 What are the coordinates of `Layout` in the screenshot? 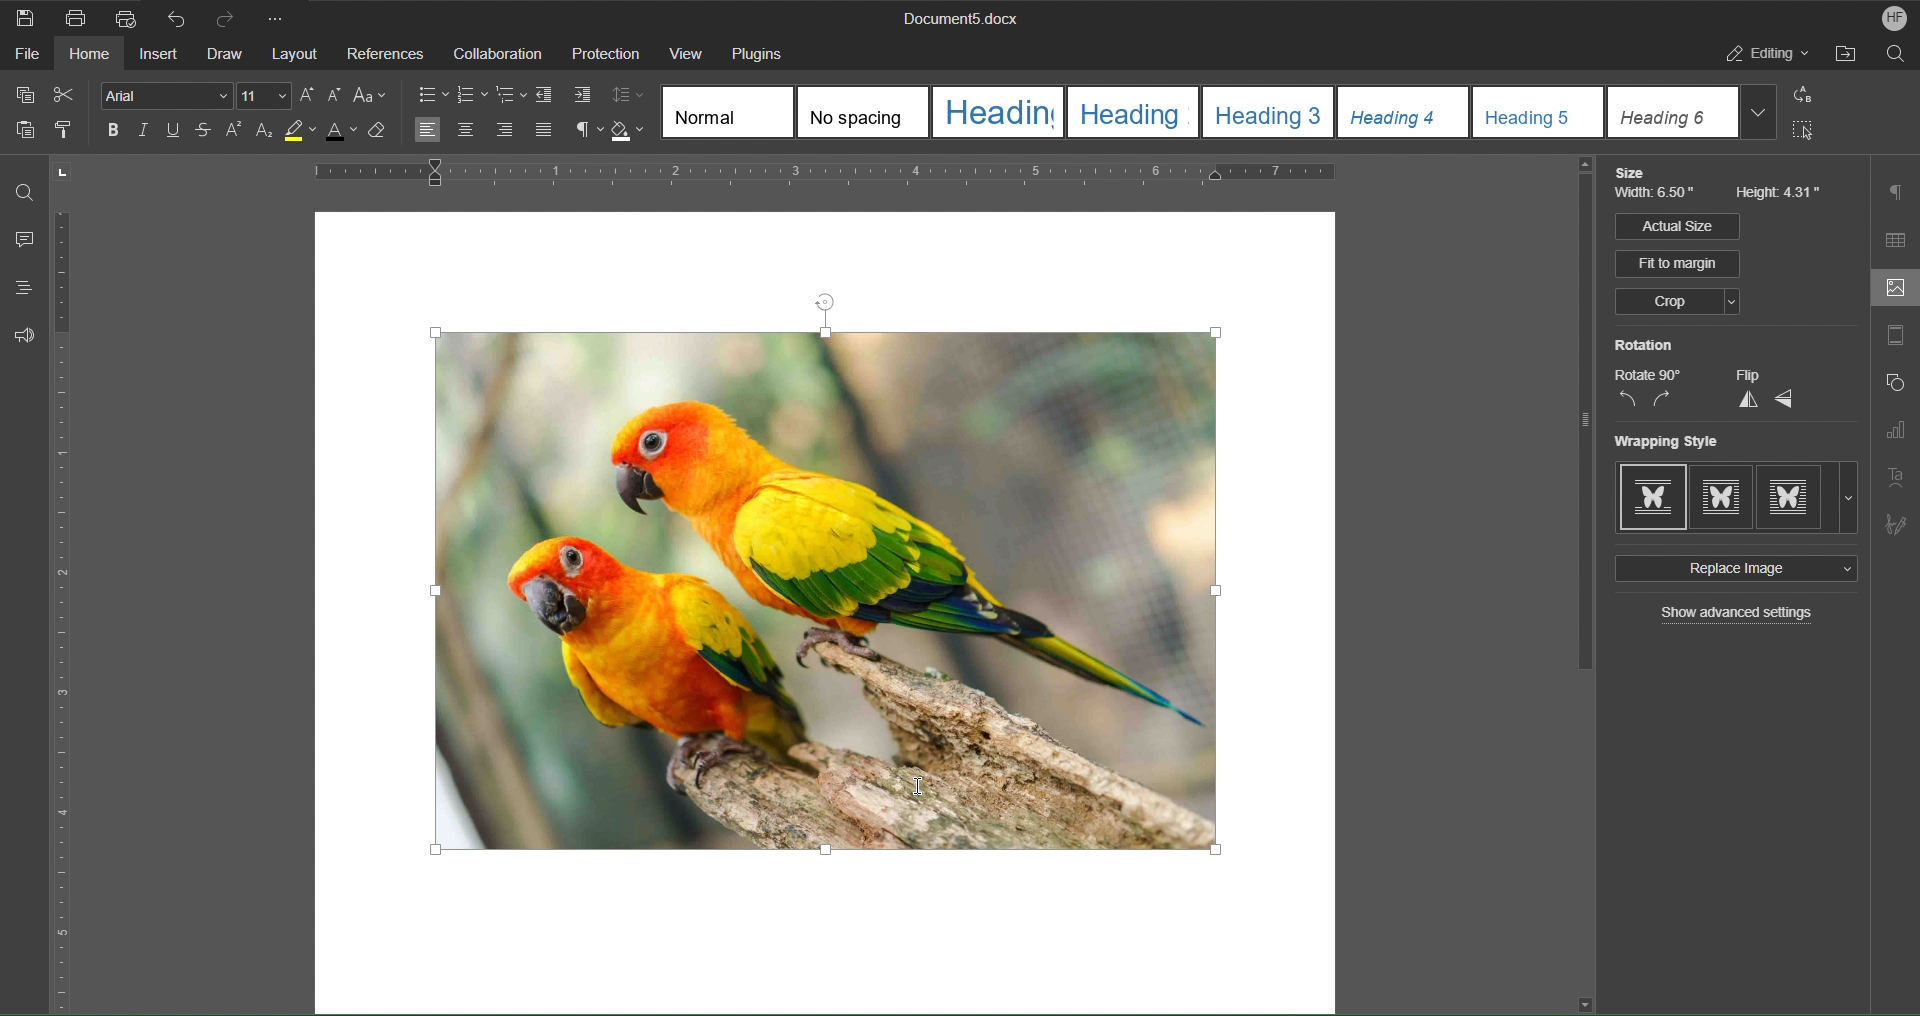 It's located at (297, 54).